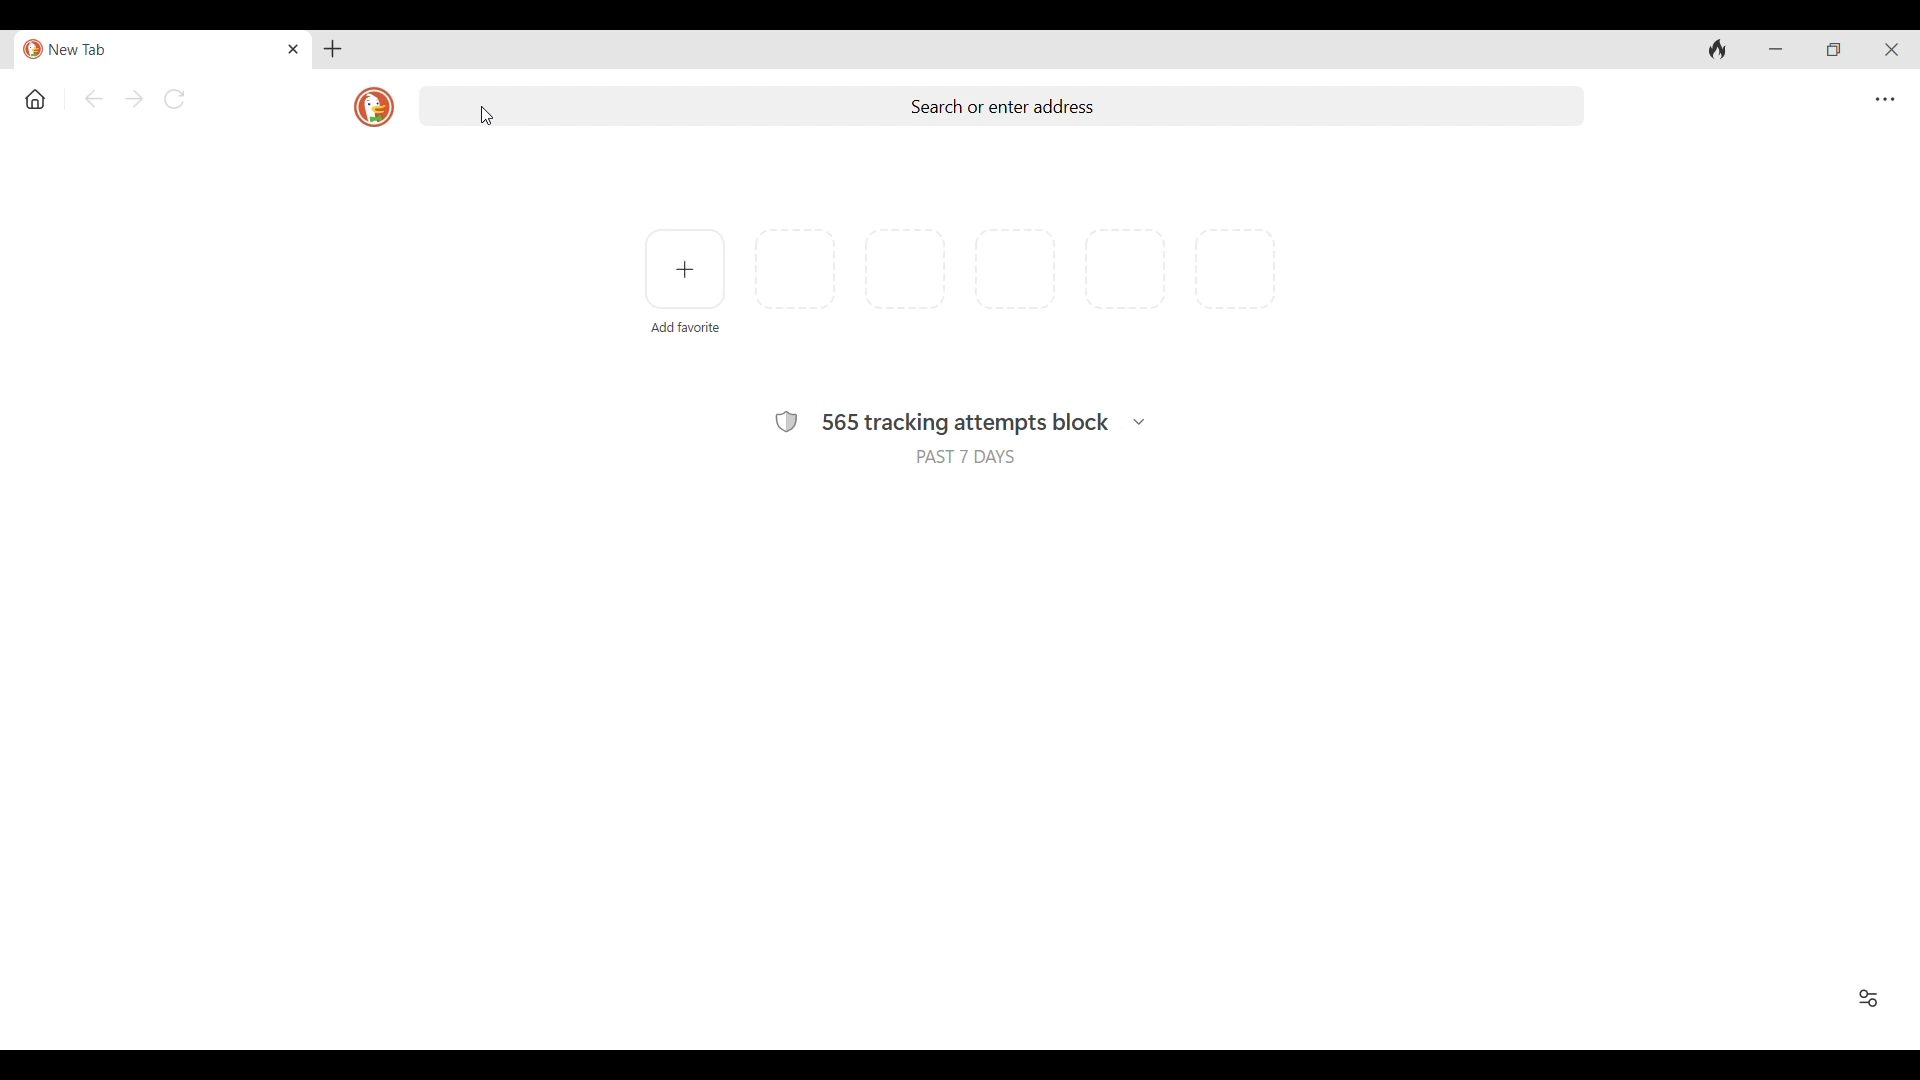  What do you see at coordinates (1717, 50) in the screenshot?
I see `Clear browsing history` at bounding box center [1717, 50].